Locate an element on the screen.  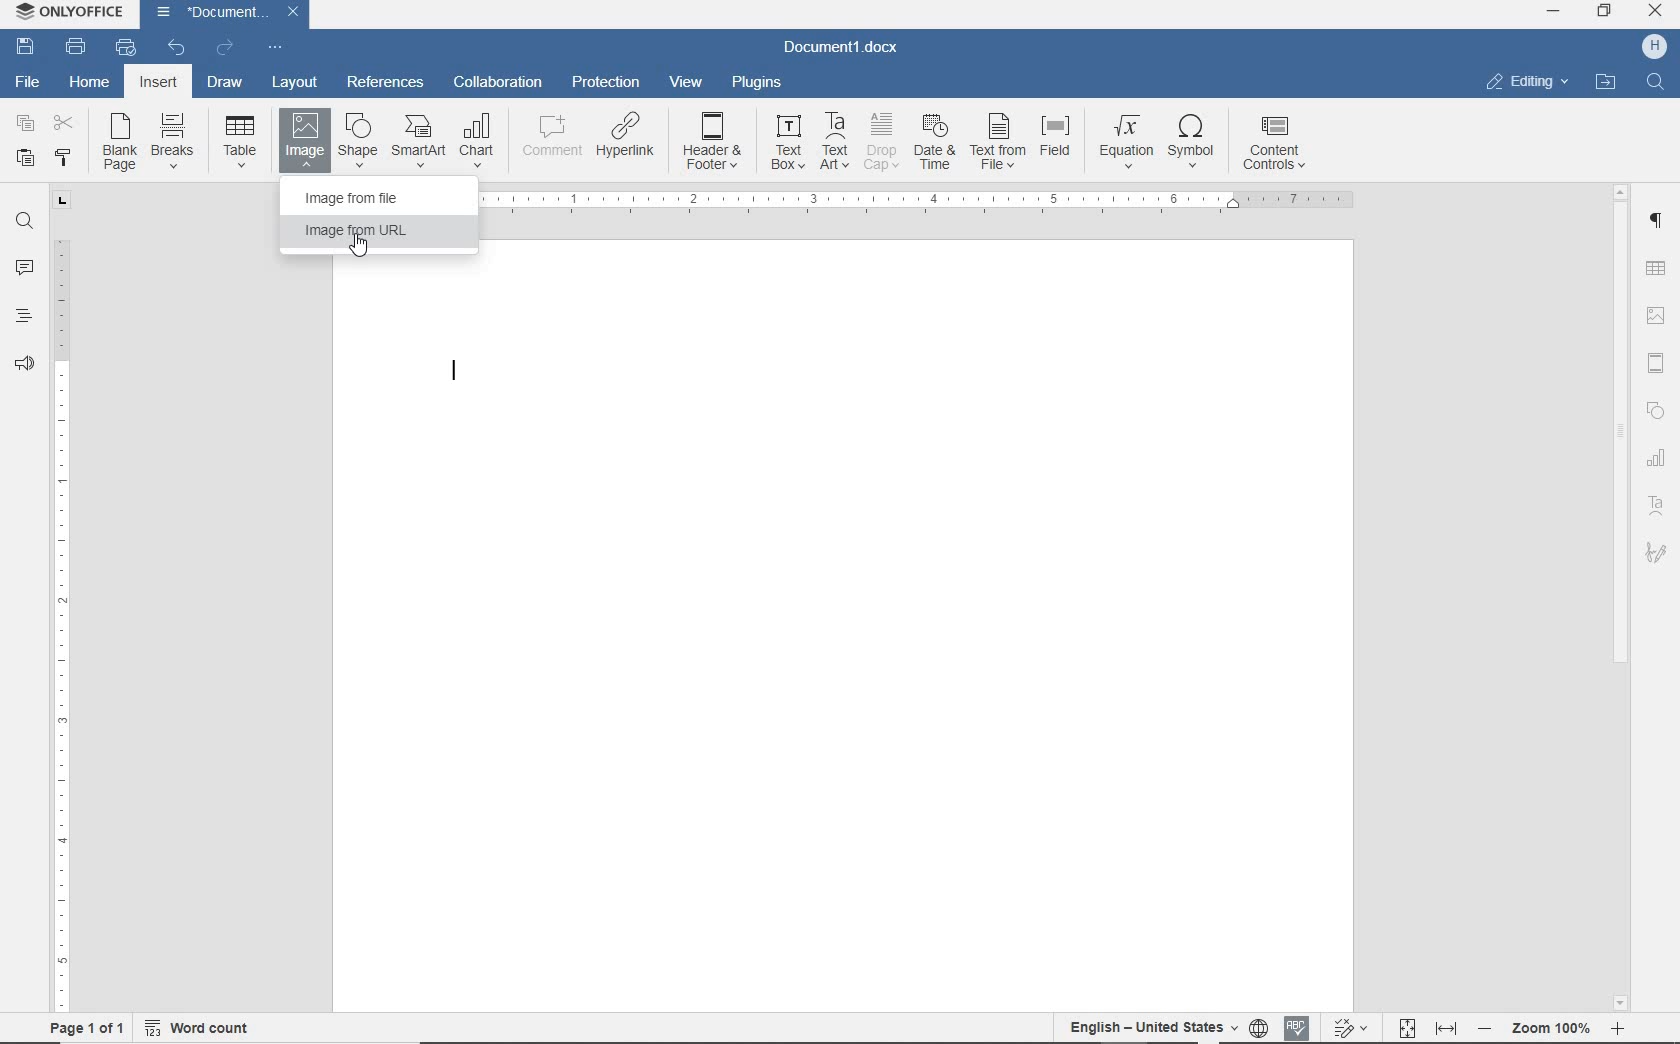
spell checking is located at coordinates (1295, 1027).